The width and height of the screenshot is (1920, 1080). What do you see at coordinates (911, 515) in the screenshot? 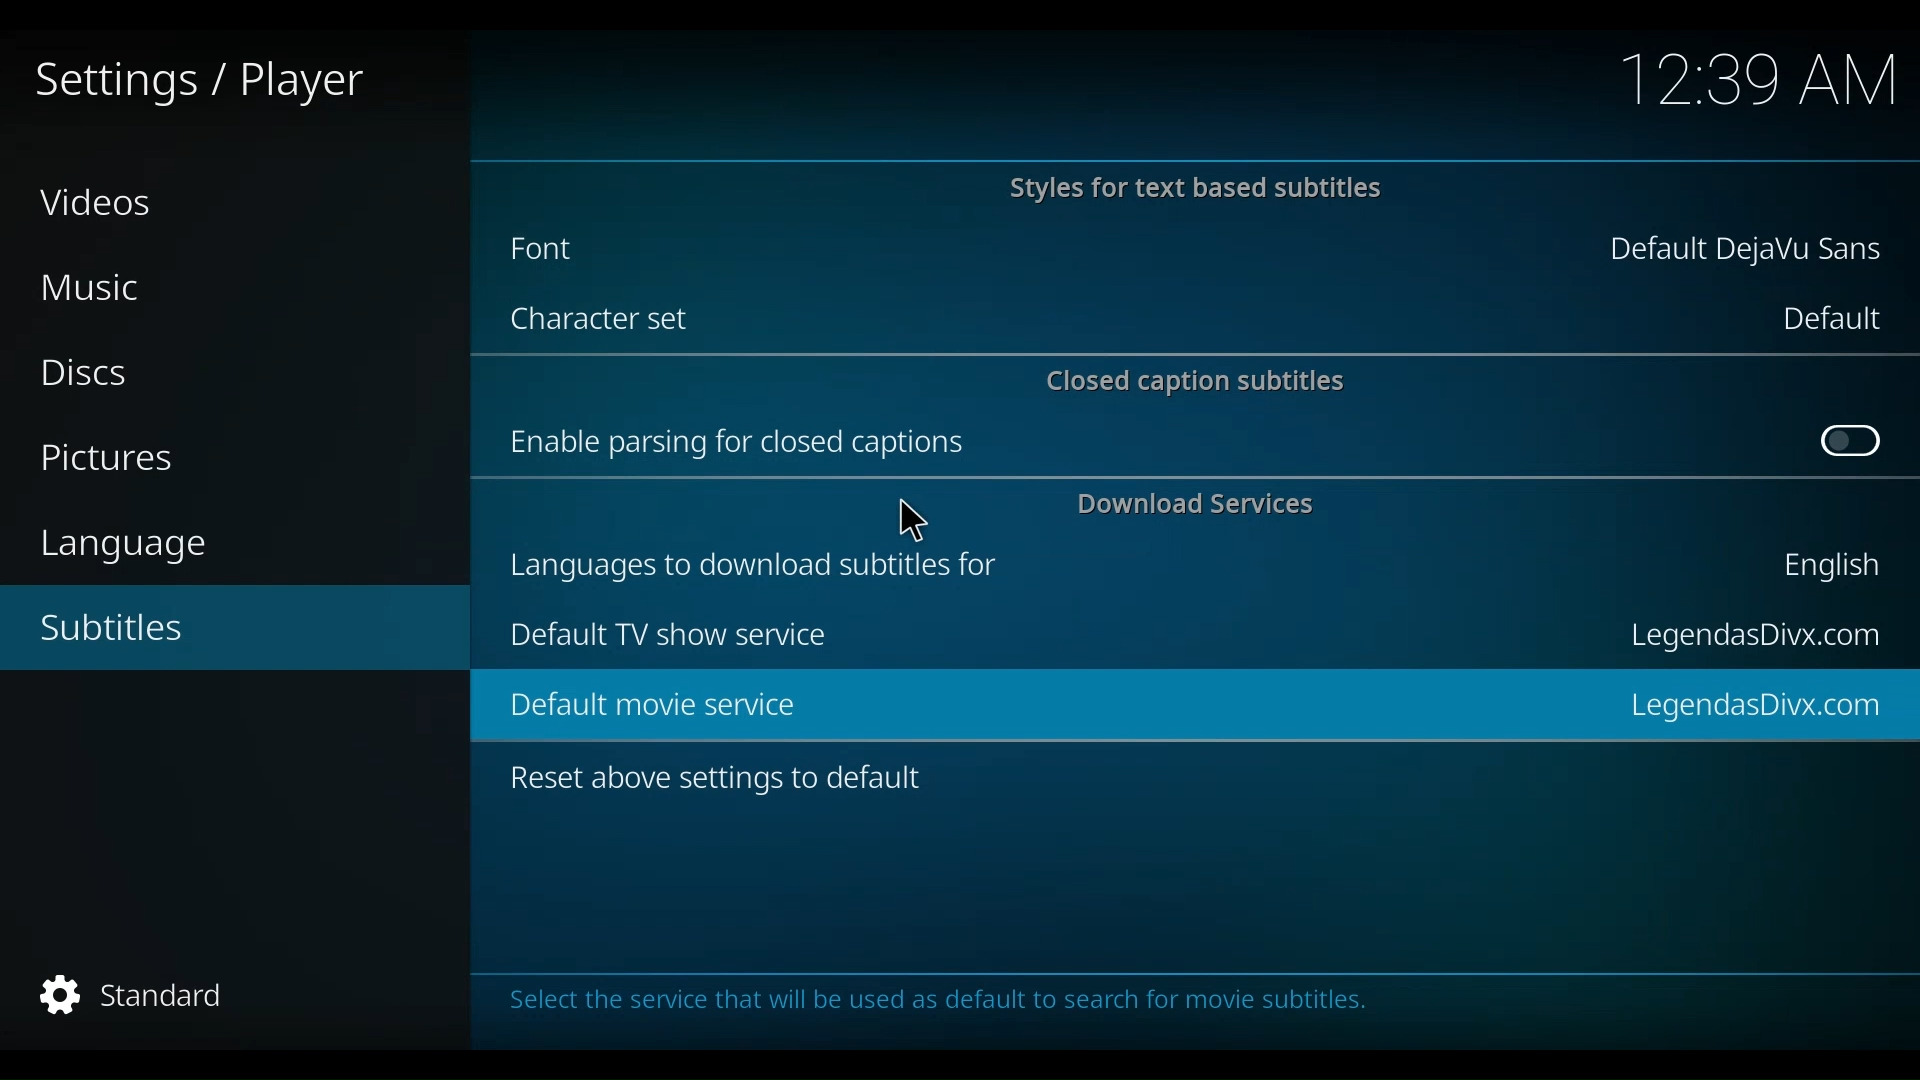
I see `cursor` at bounding box center [911, 515].